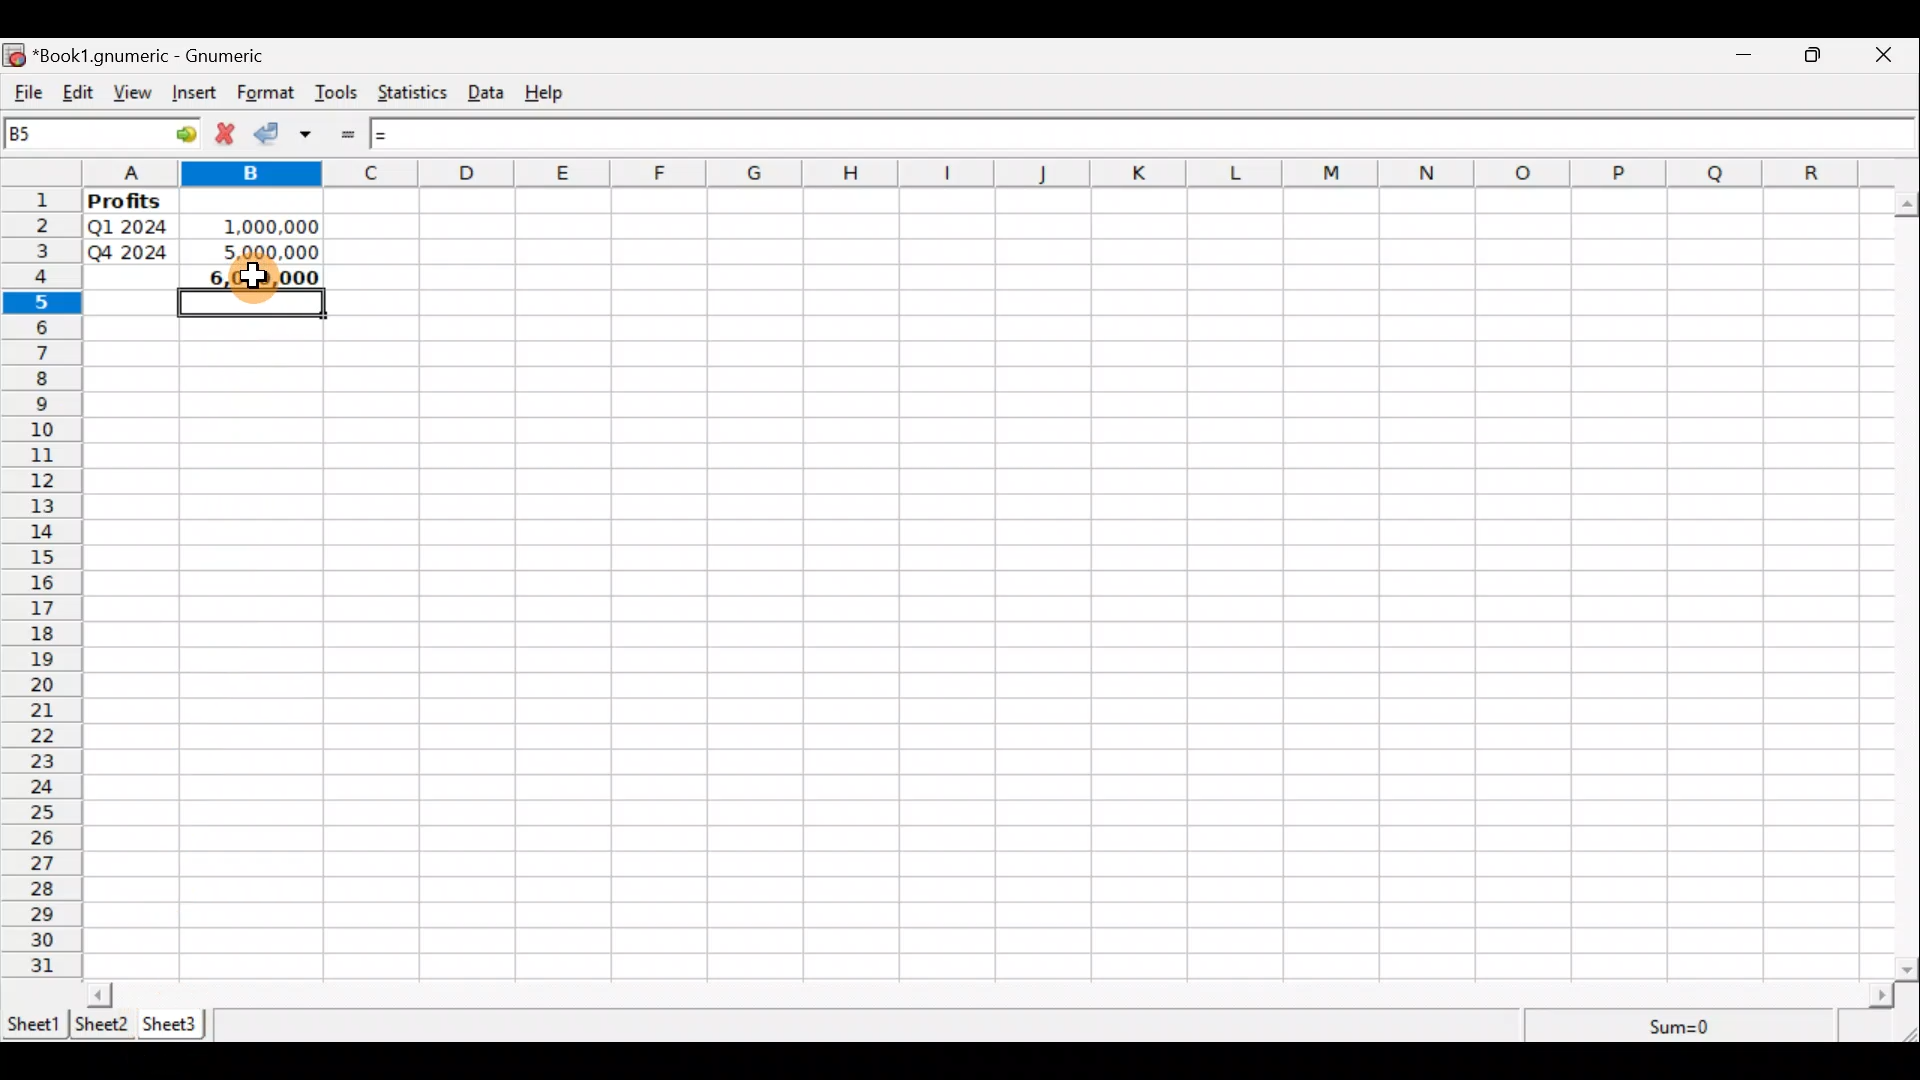 The width and height of the screenshot is (1920, 1080). I want to click on Scroll bar, so click(1908, 582).